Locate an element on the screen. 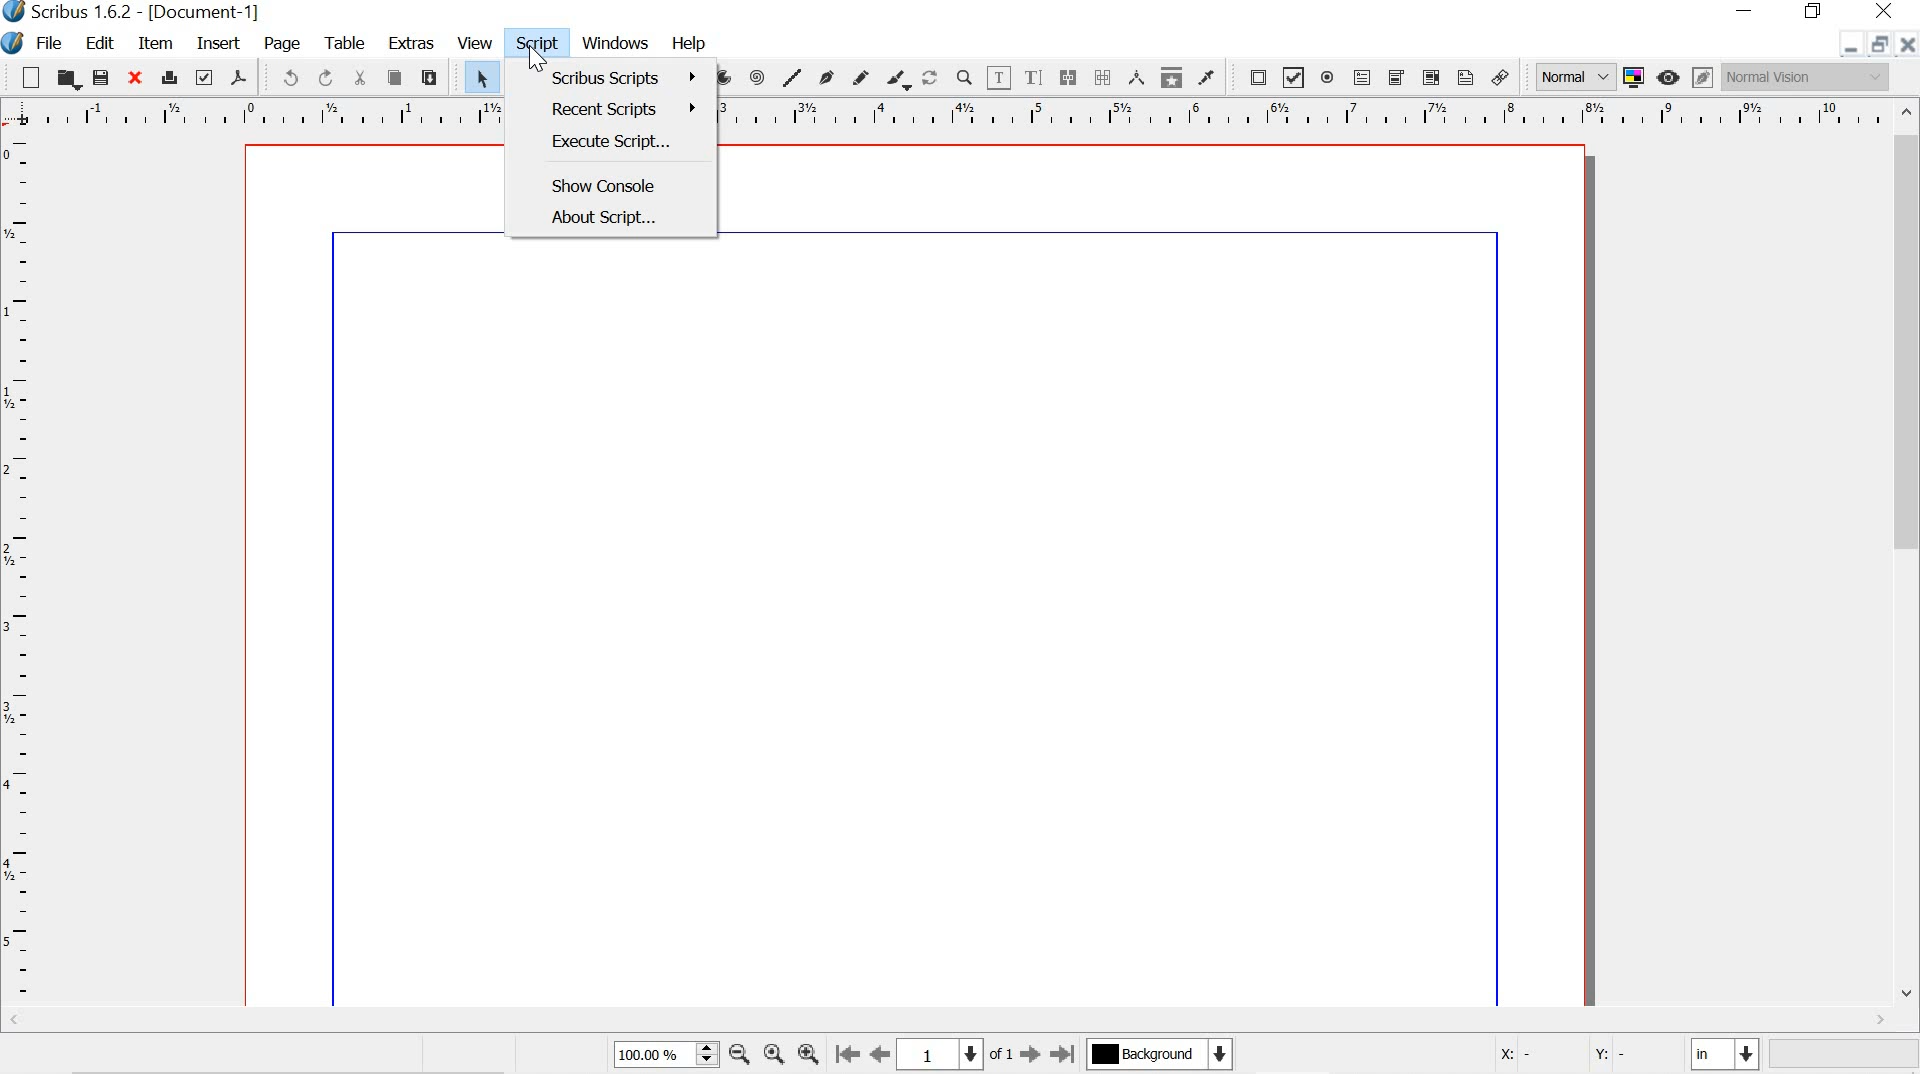  copy is located at coordinates (394, 78).